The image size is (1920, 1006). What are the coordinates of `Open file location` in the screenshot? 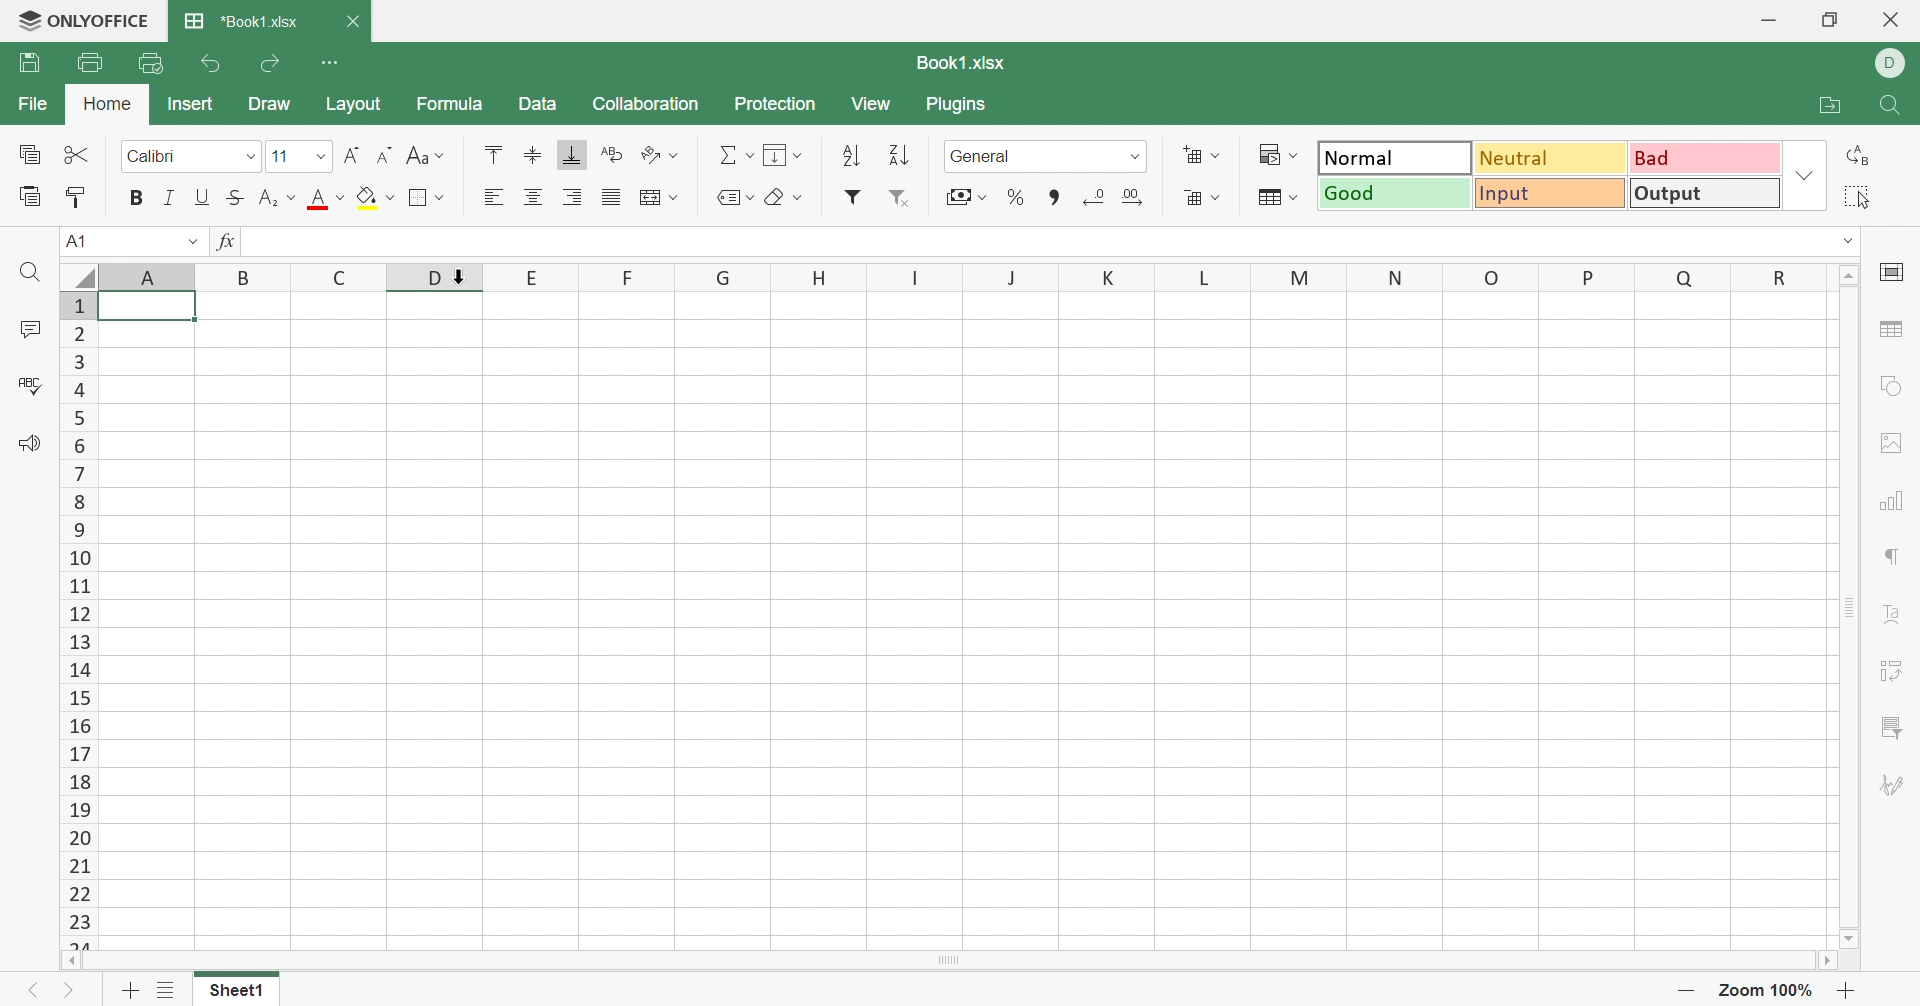 It's located at (1824, 103).